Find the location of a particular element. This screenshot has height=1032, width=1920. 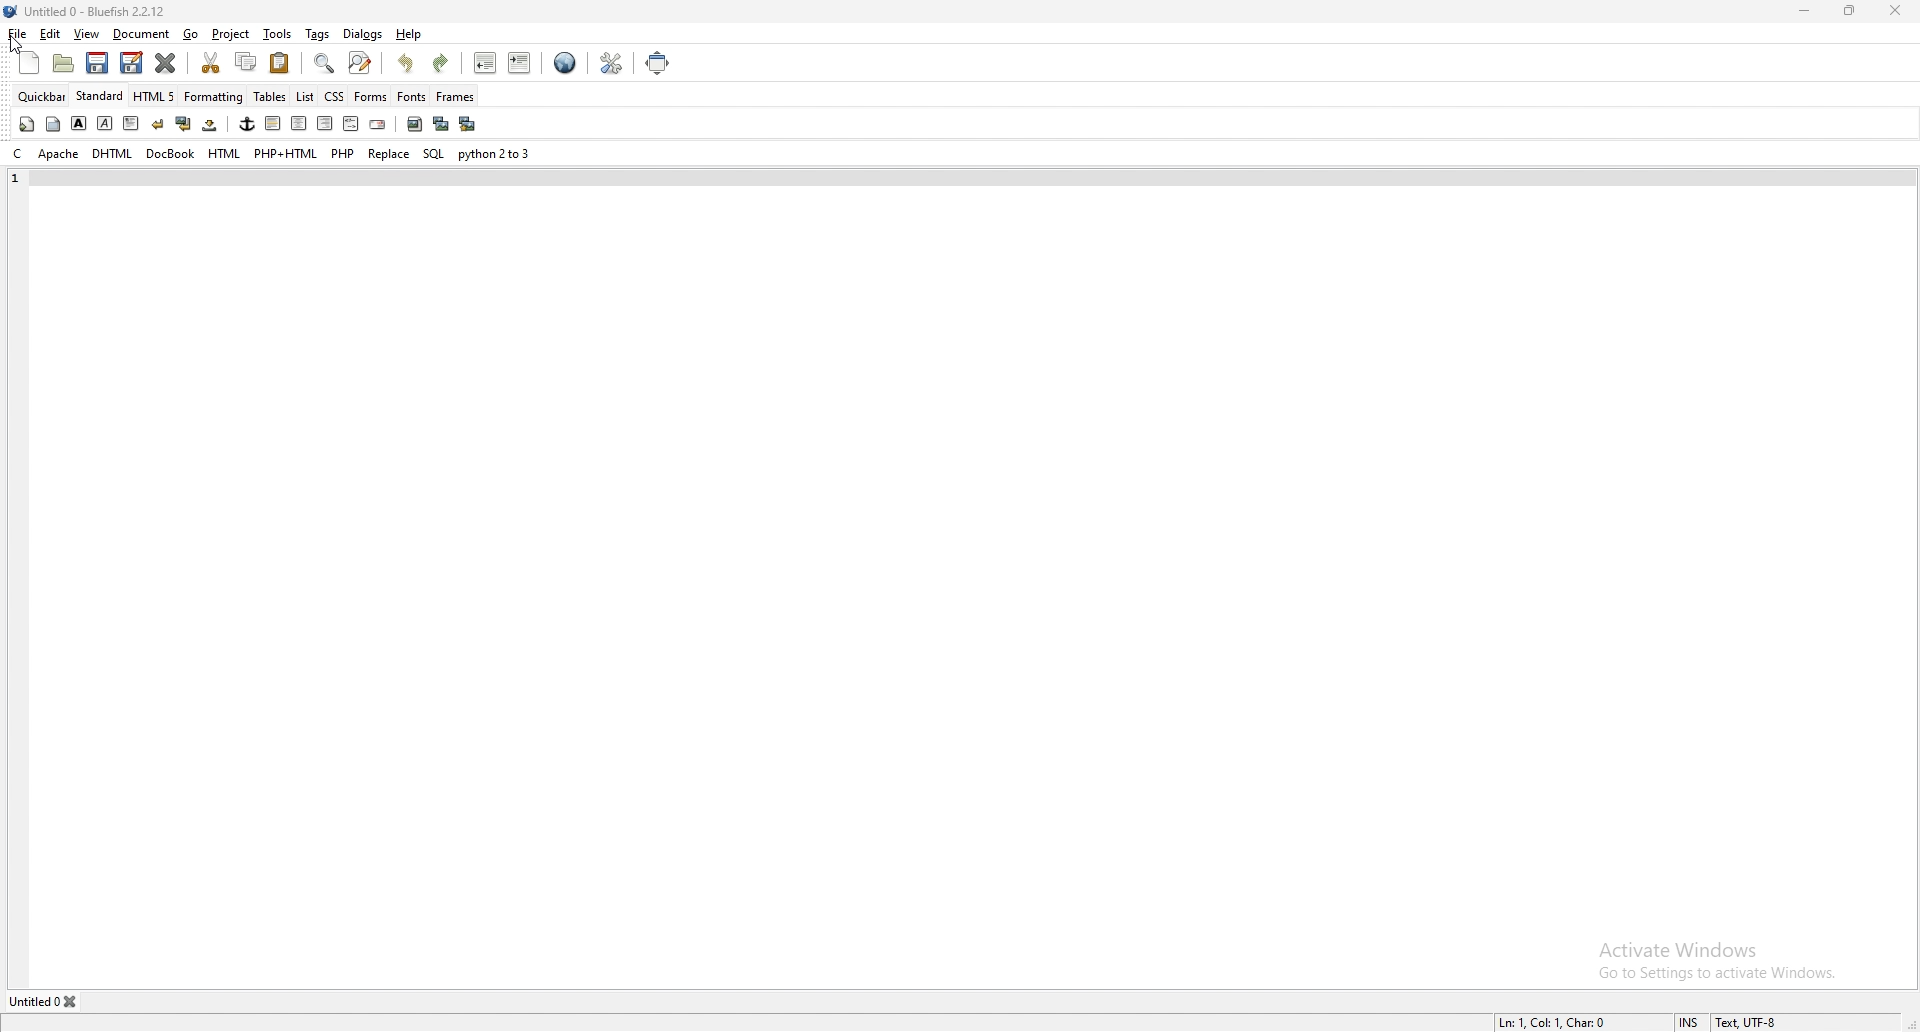

close current file is located at coordinates (167, 62).